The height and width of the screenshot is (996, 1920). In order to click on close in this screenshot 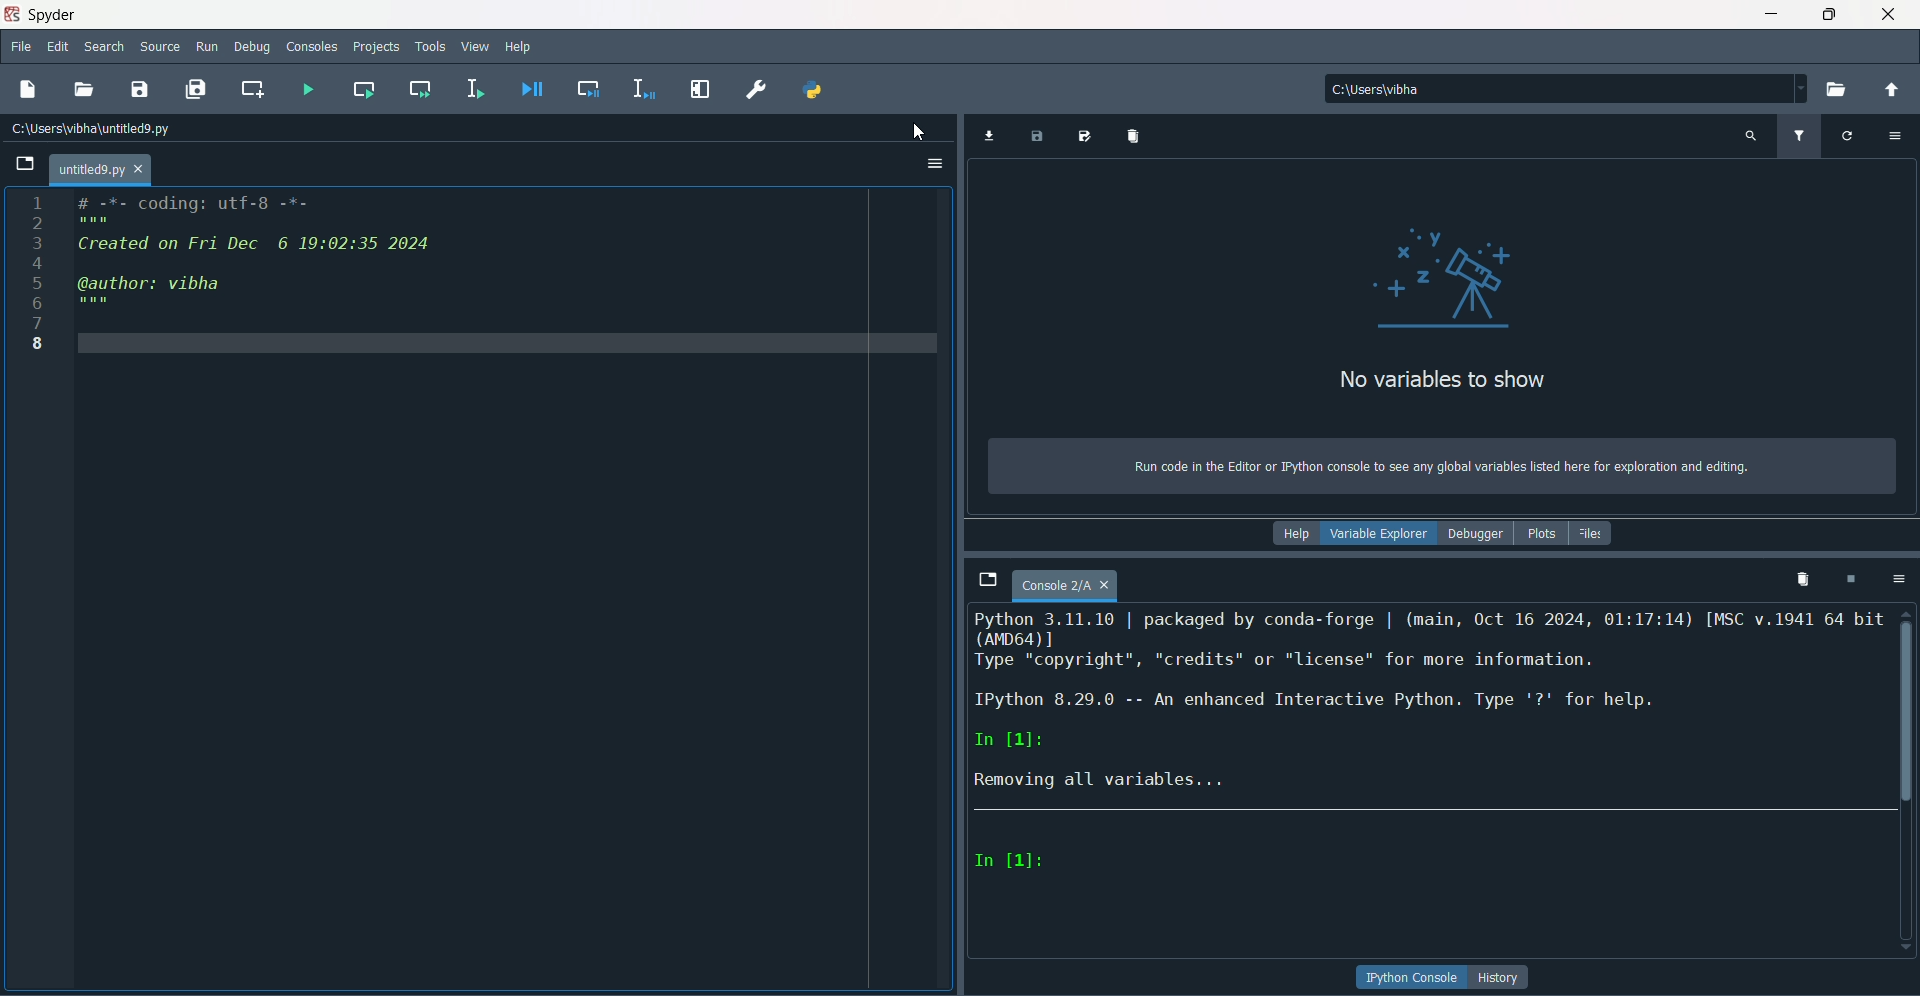, I will do `click(1889, 14)`.